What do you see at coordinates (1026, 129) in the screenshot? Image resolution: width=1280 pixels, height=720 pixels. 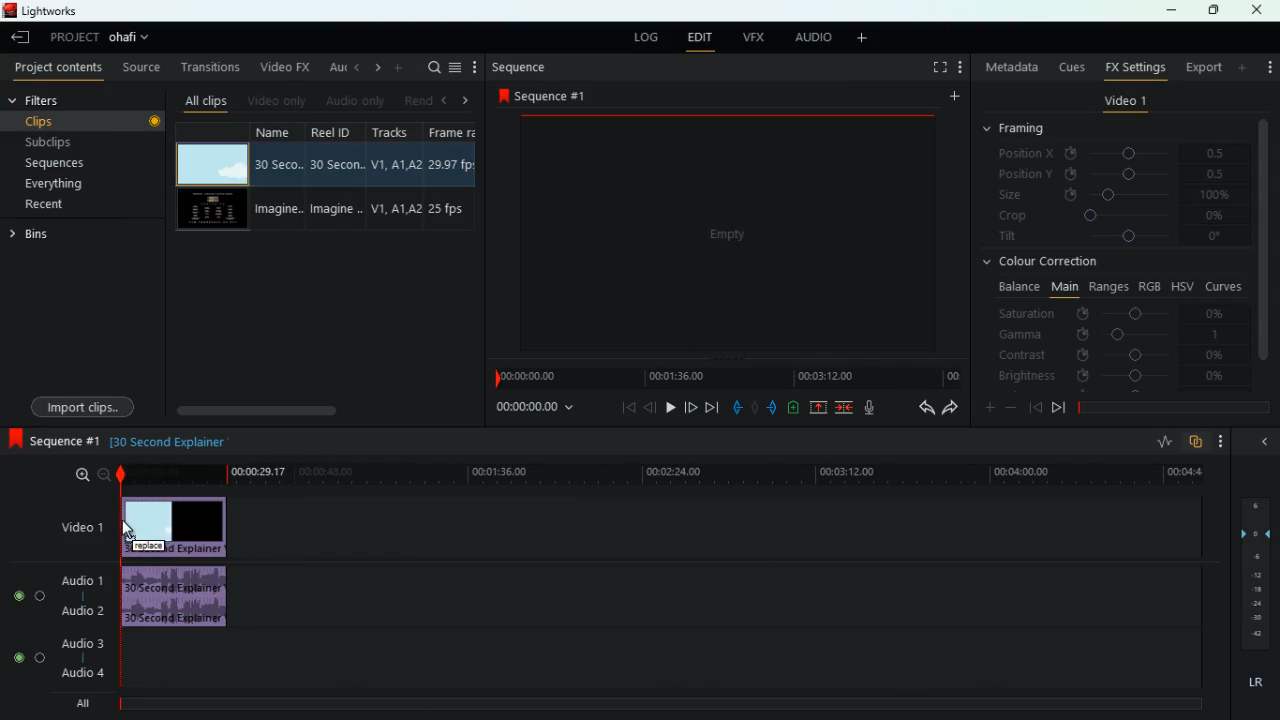 I see `framing` at bounding box center [1026, 129].